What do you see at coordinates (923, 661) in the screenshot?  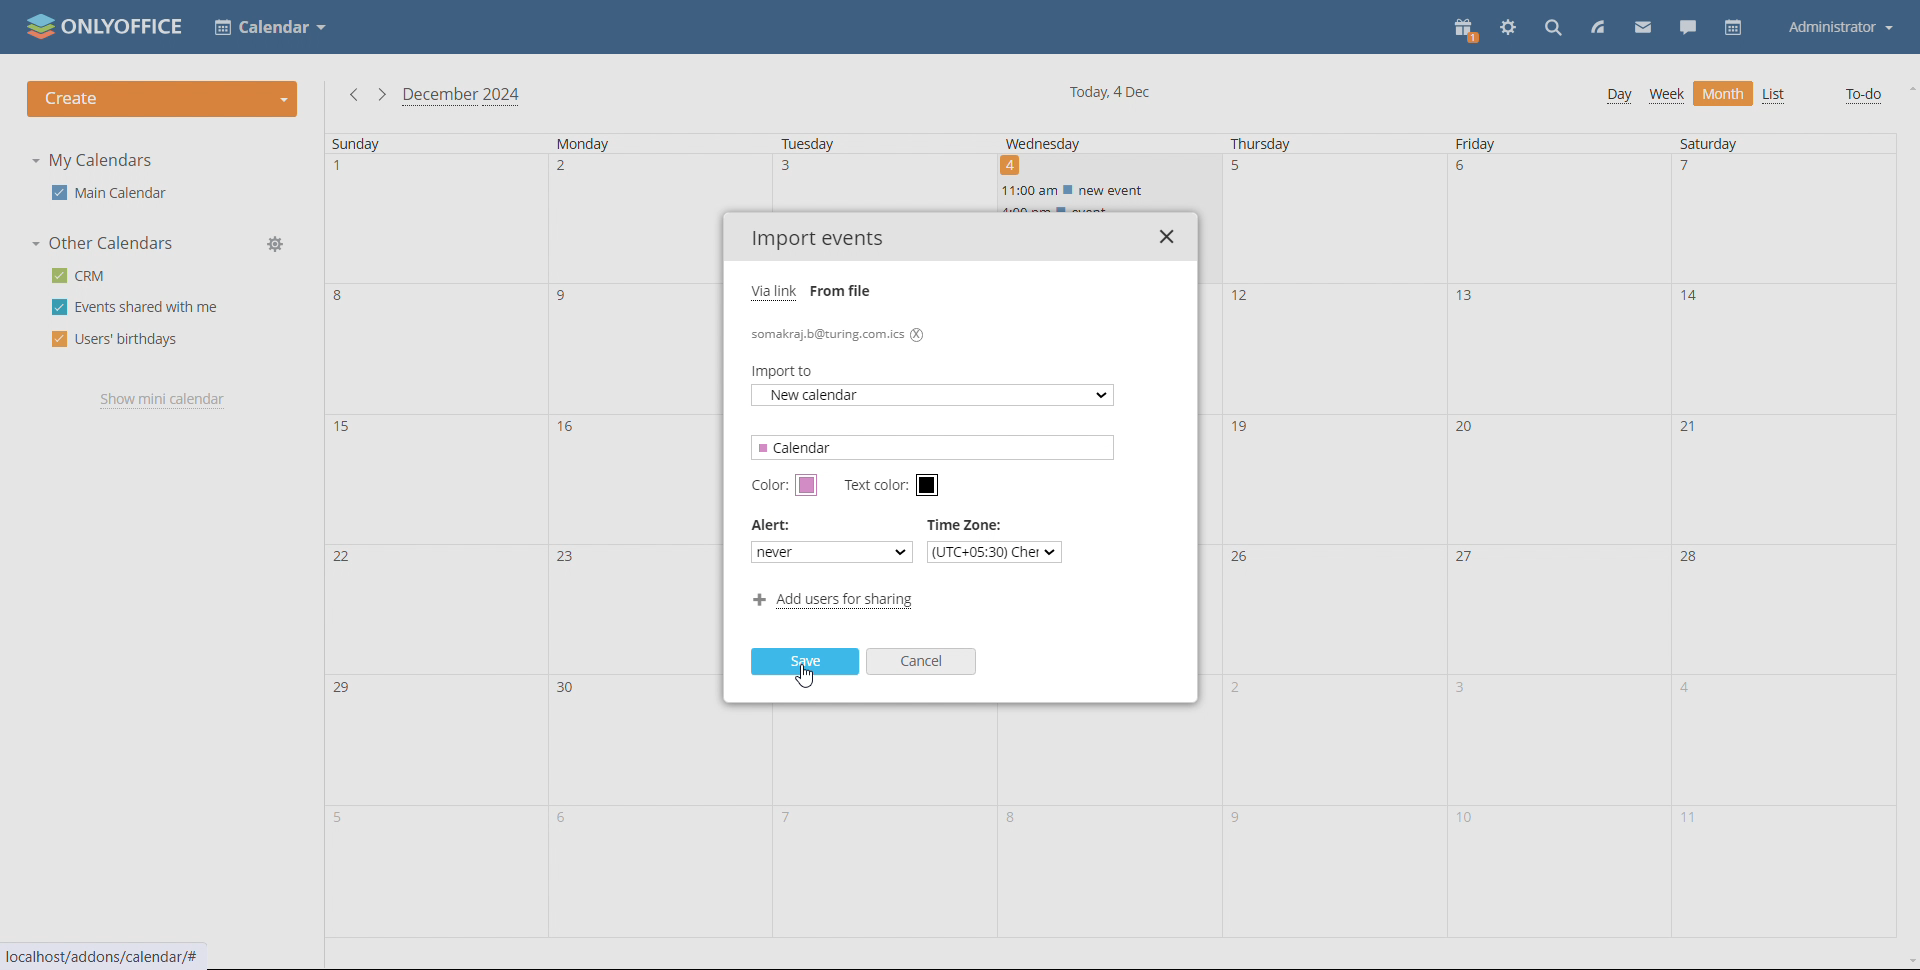 I see `cancel` at bounding box center [923, 661].